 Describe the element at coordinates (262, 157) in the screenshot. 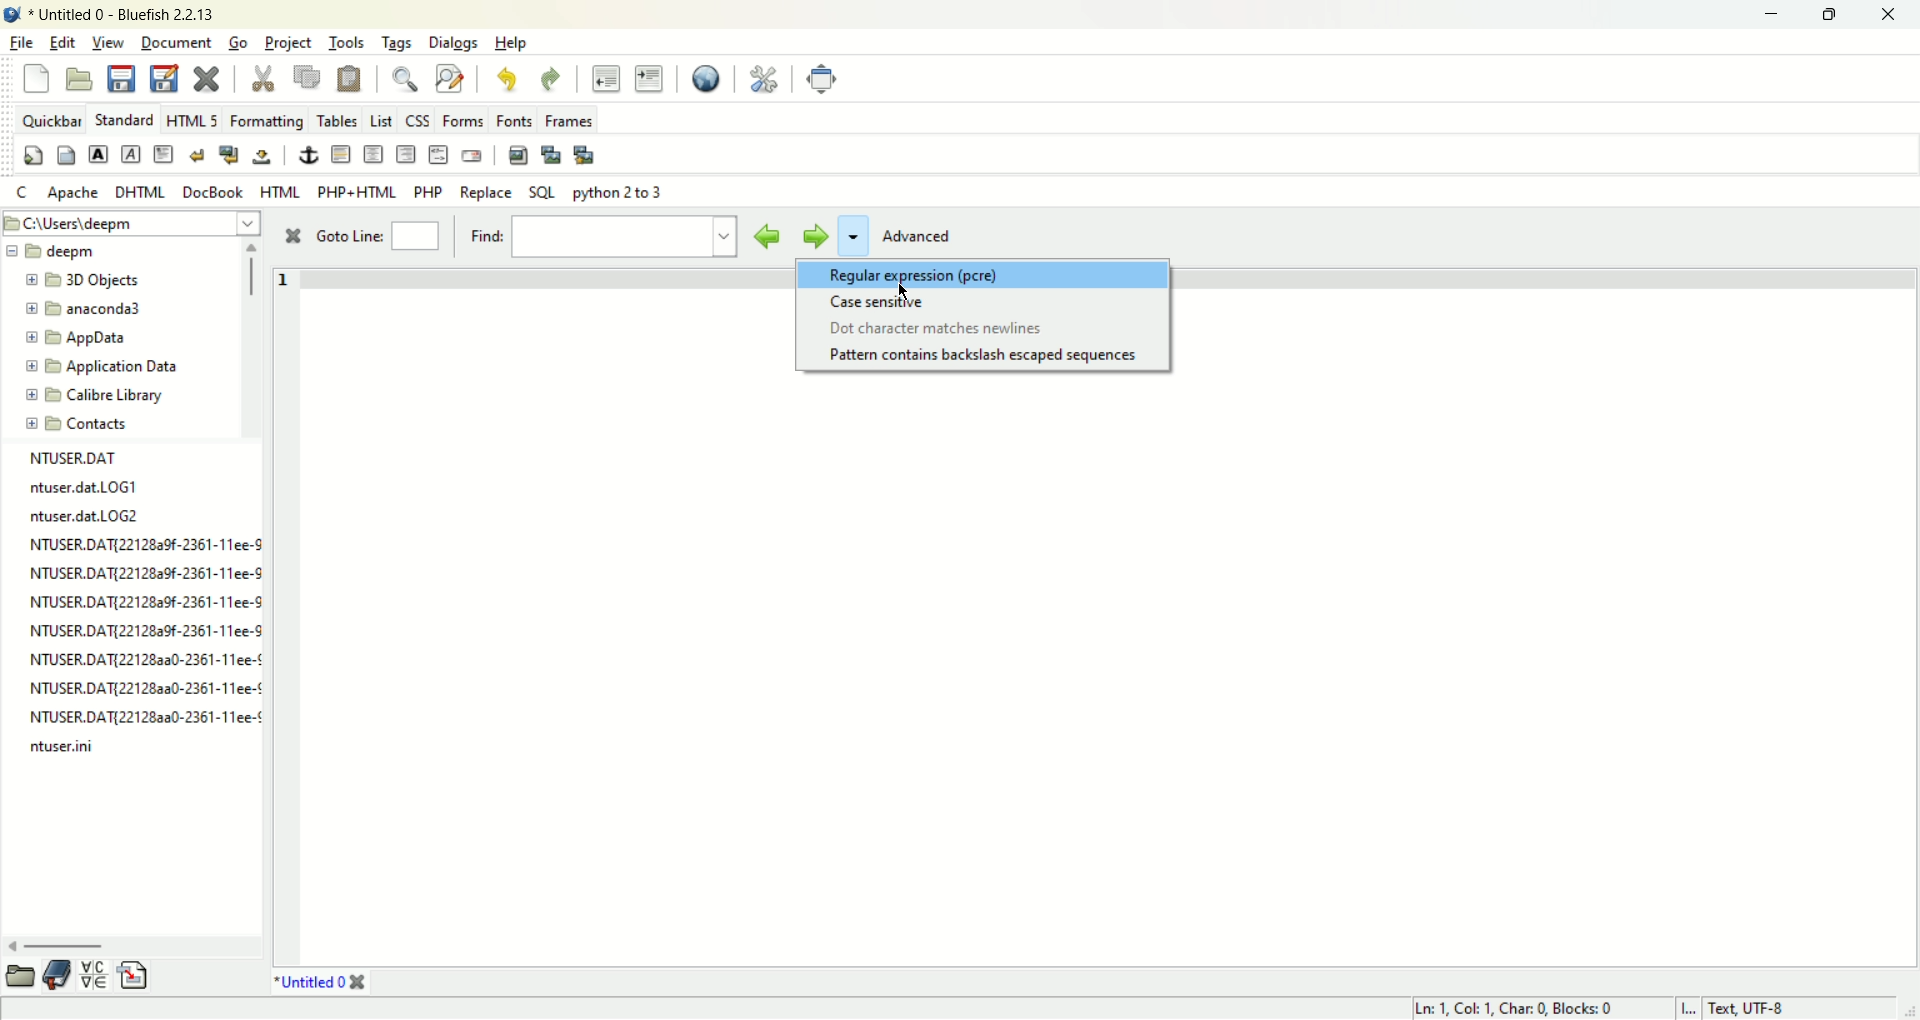

I see `non breaking space` at that location.